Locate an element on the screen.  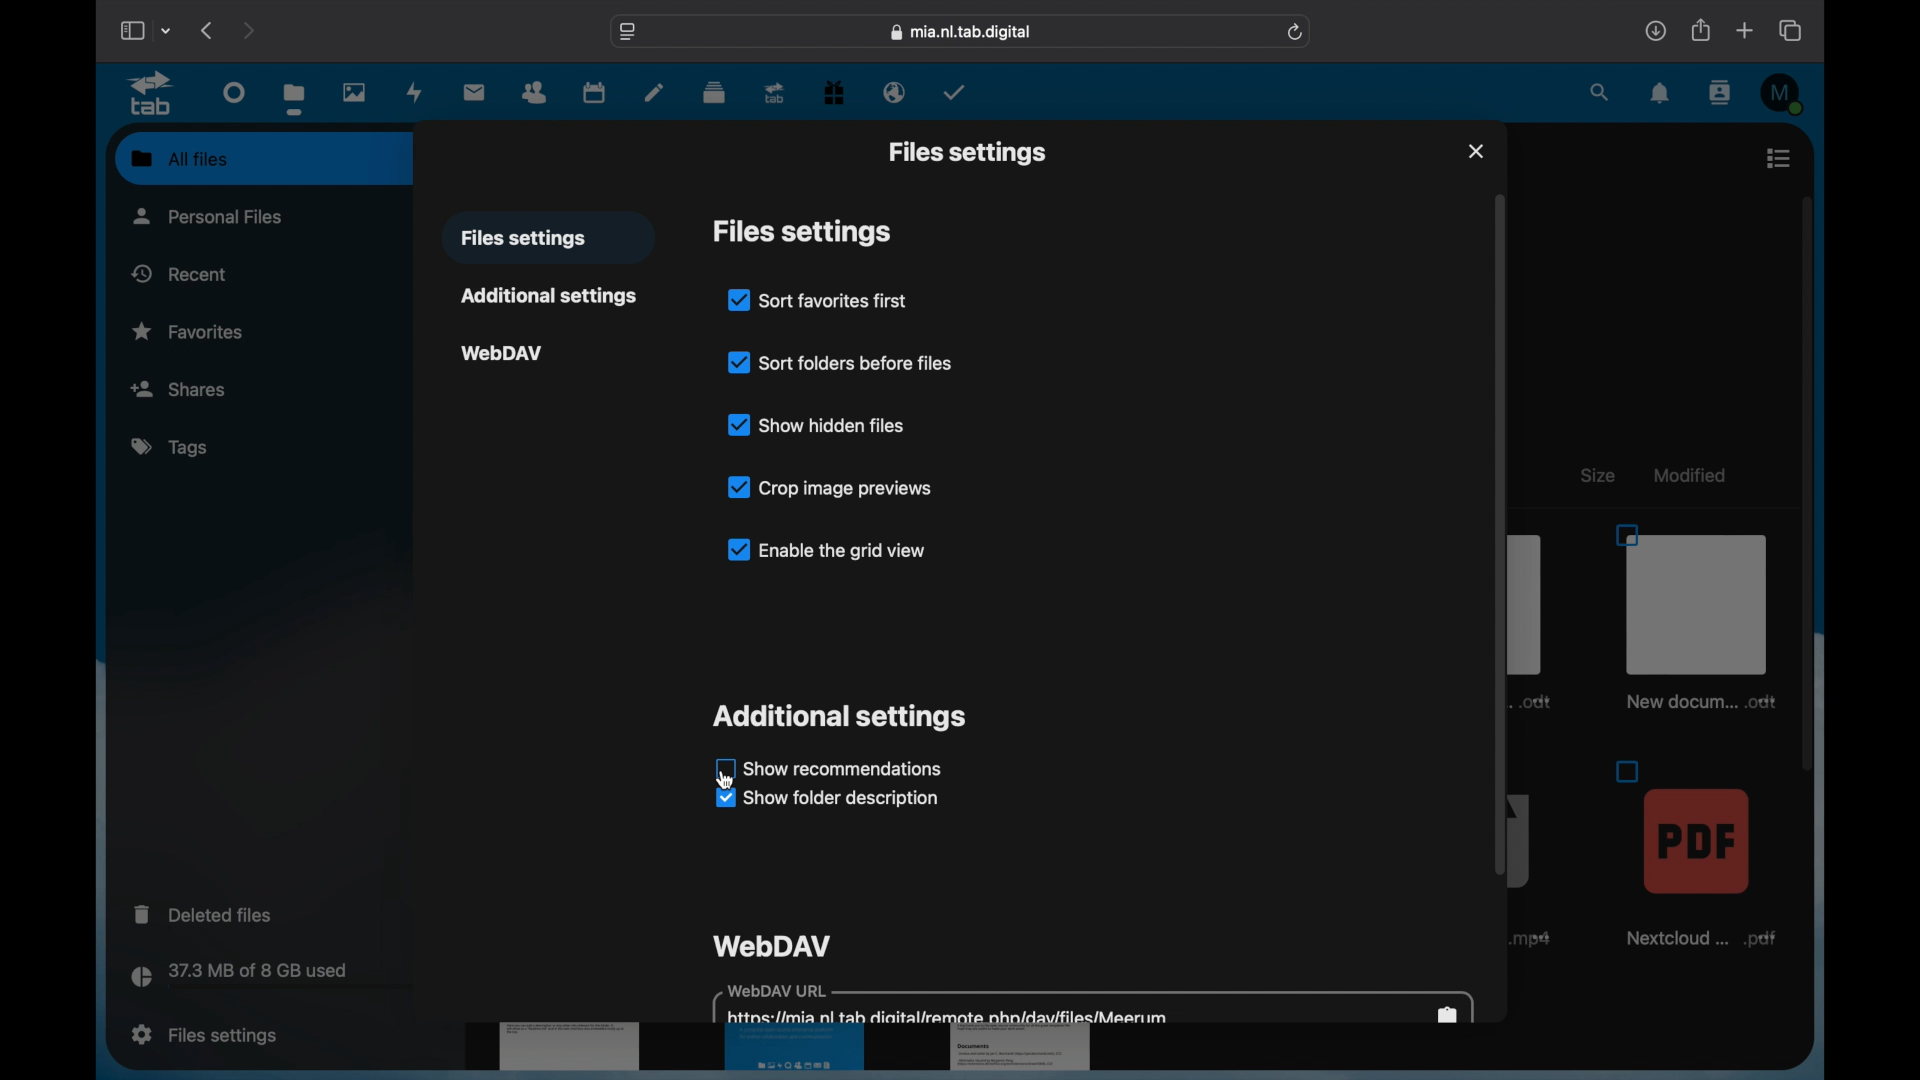
calendar is located at coordinates (594, 91).